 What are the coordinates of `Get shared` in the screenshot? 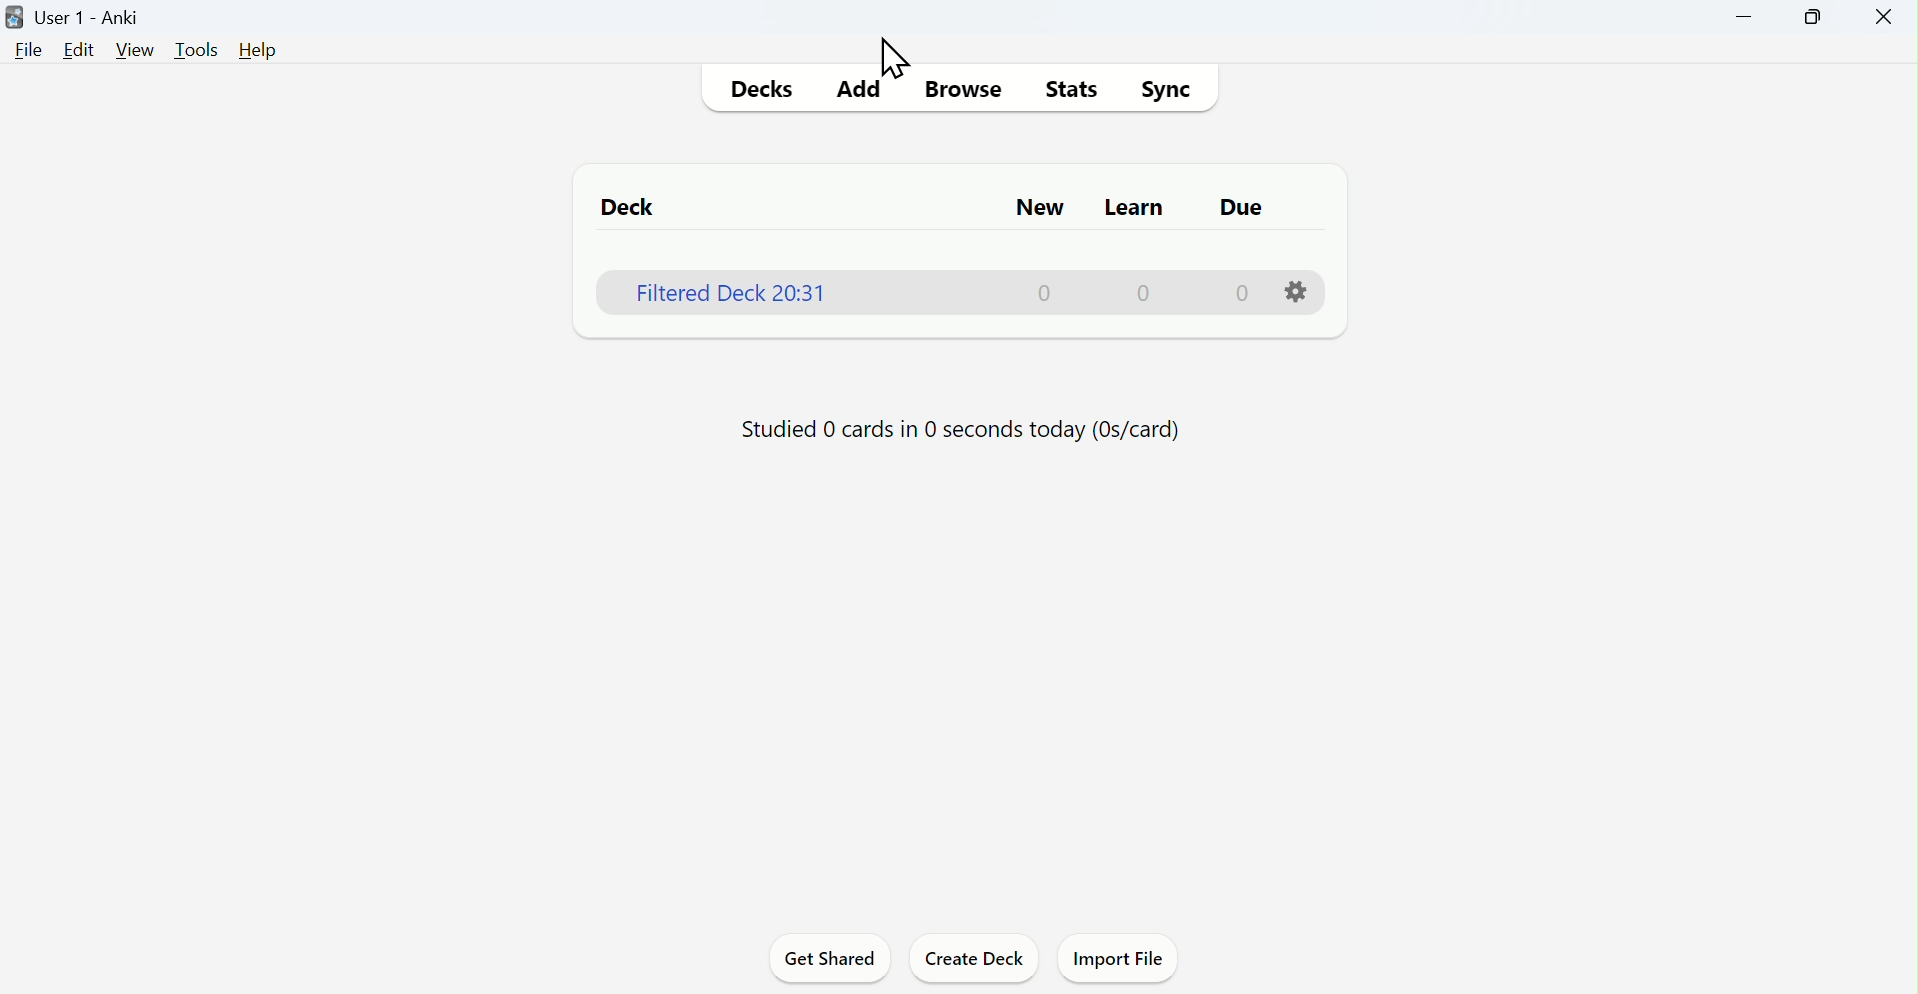 It's located at (826, 961).